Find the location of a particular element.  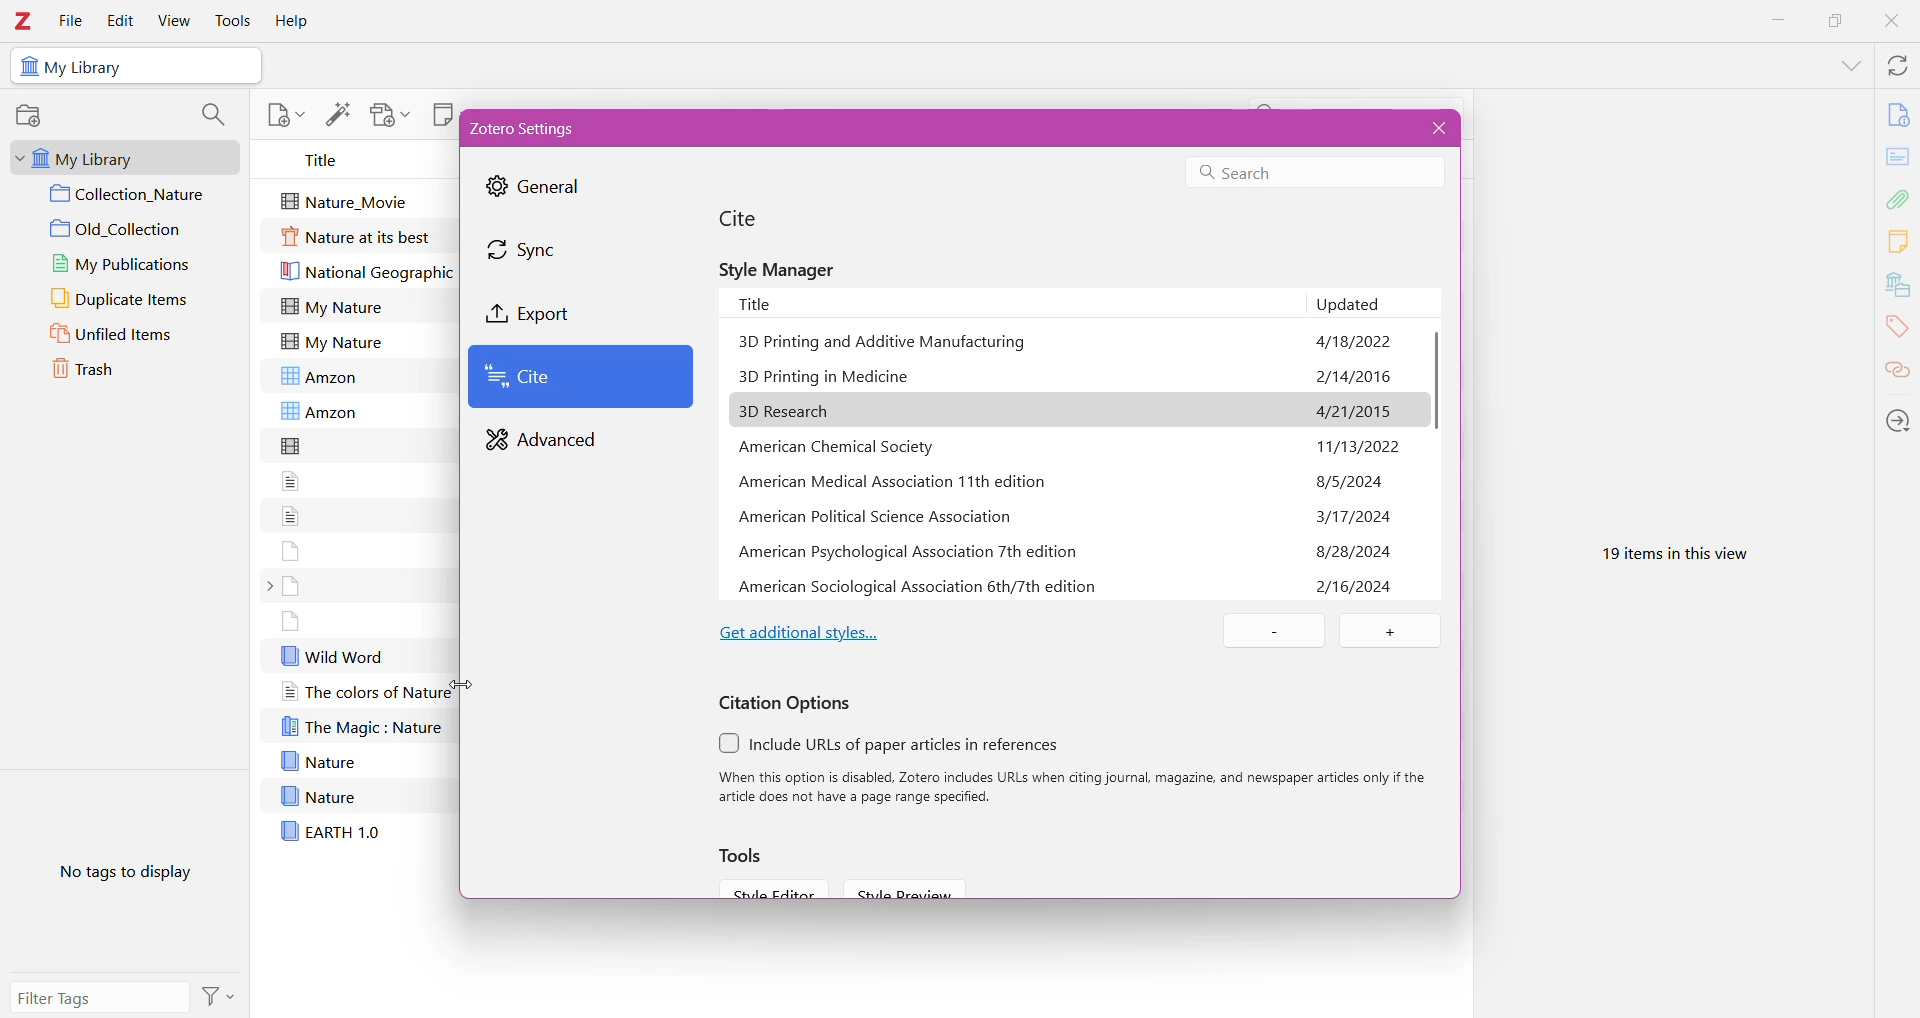

Tags is located at coordinates (1898, 330).